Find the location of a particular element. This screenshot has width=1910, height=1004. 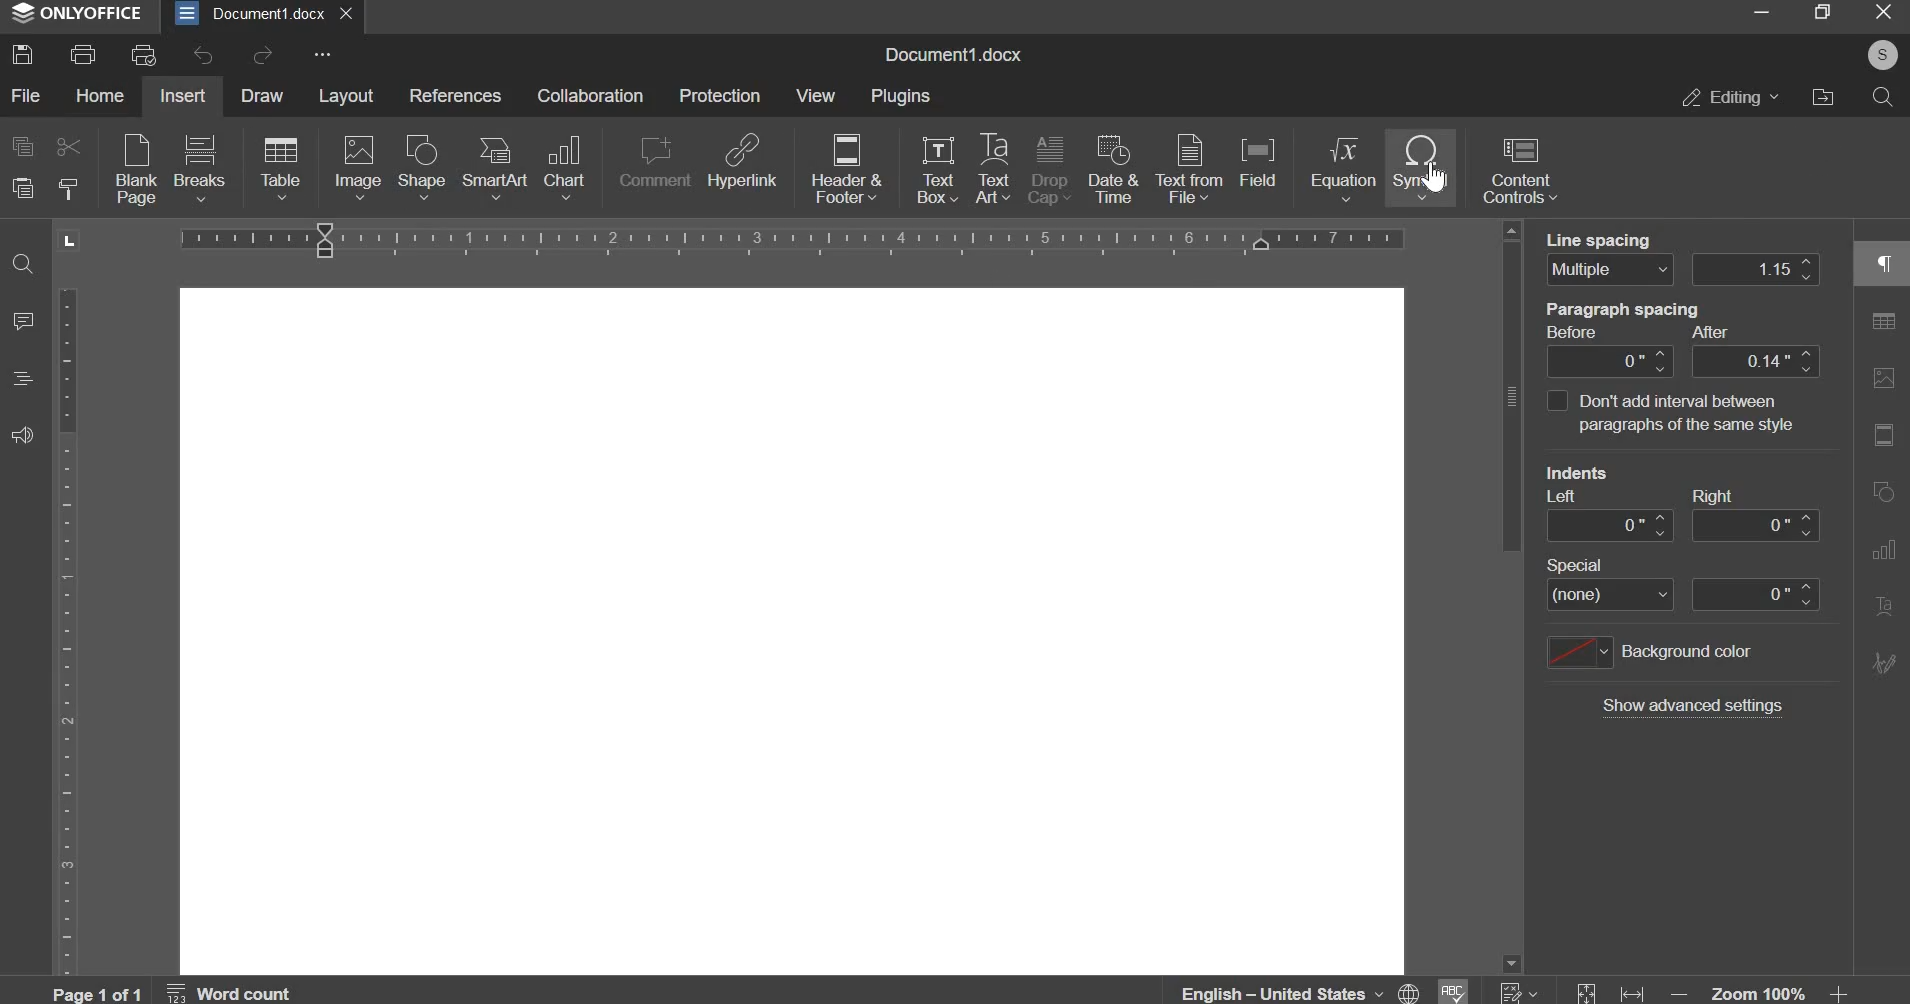

image is located at coordinates (358, 165).